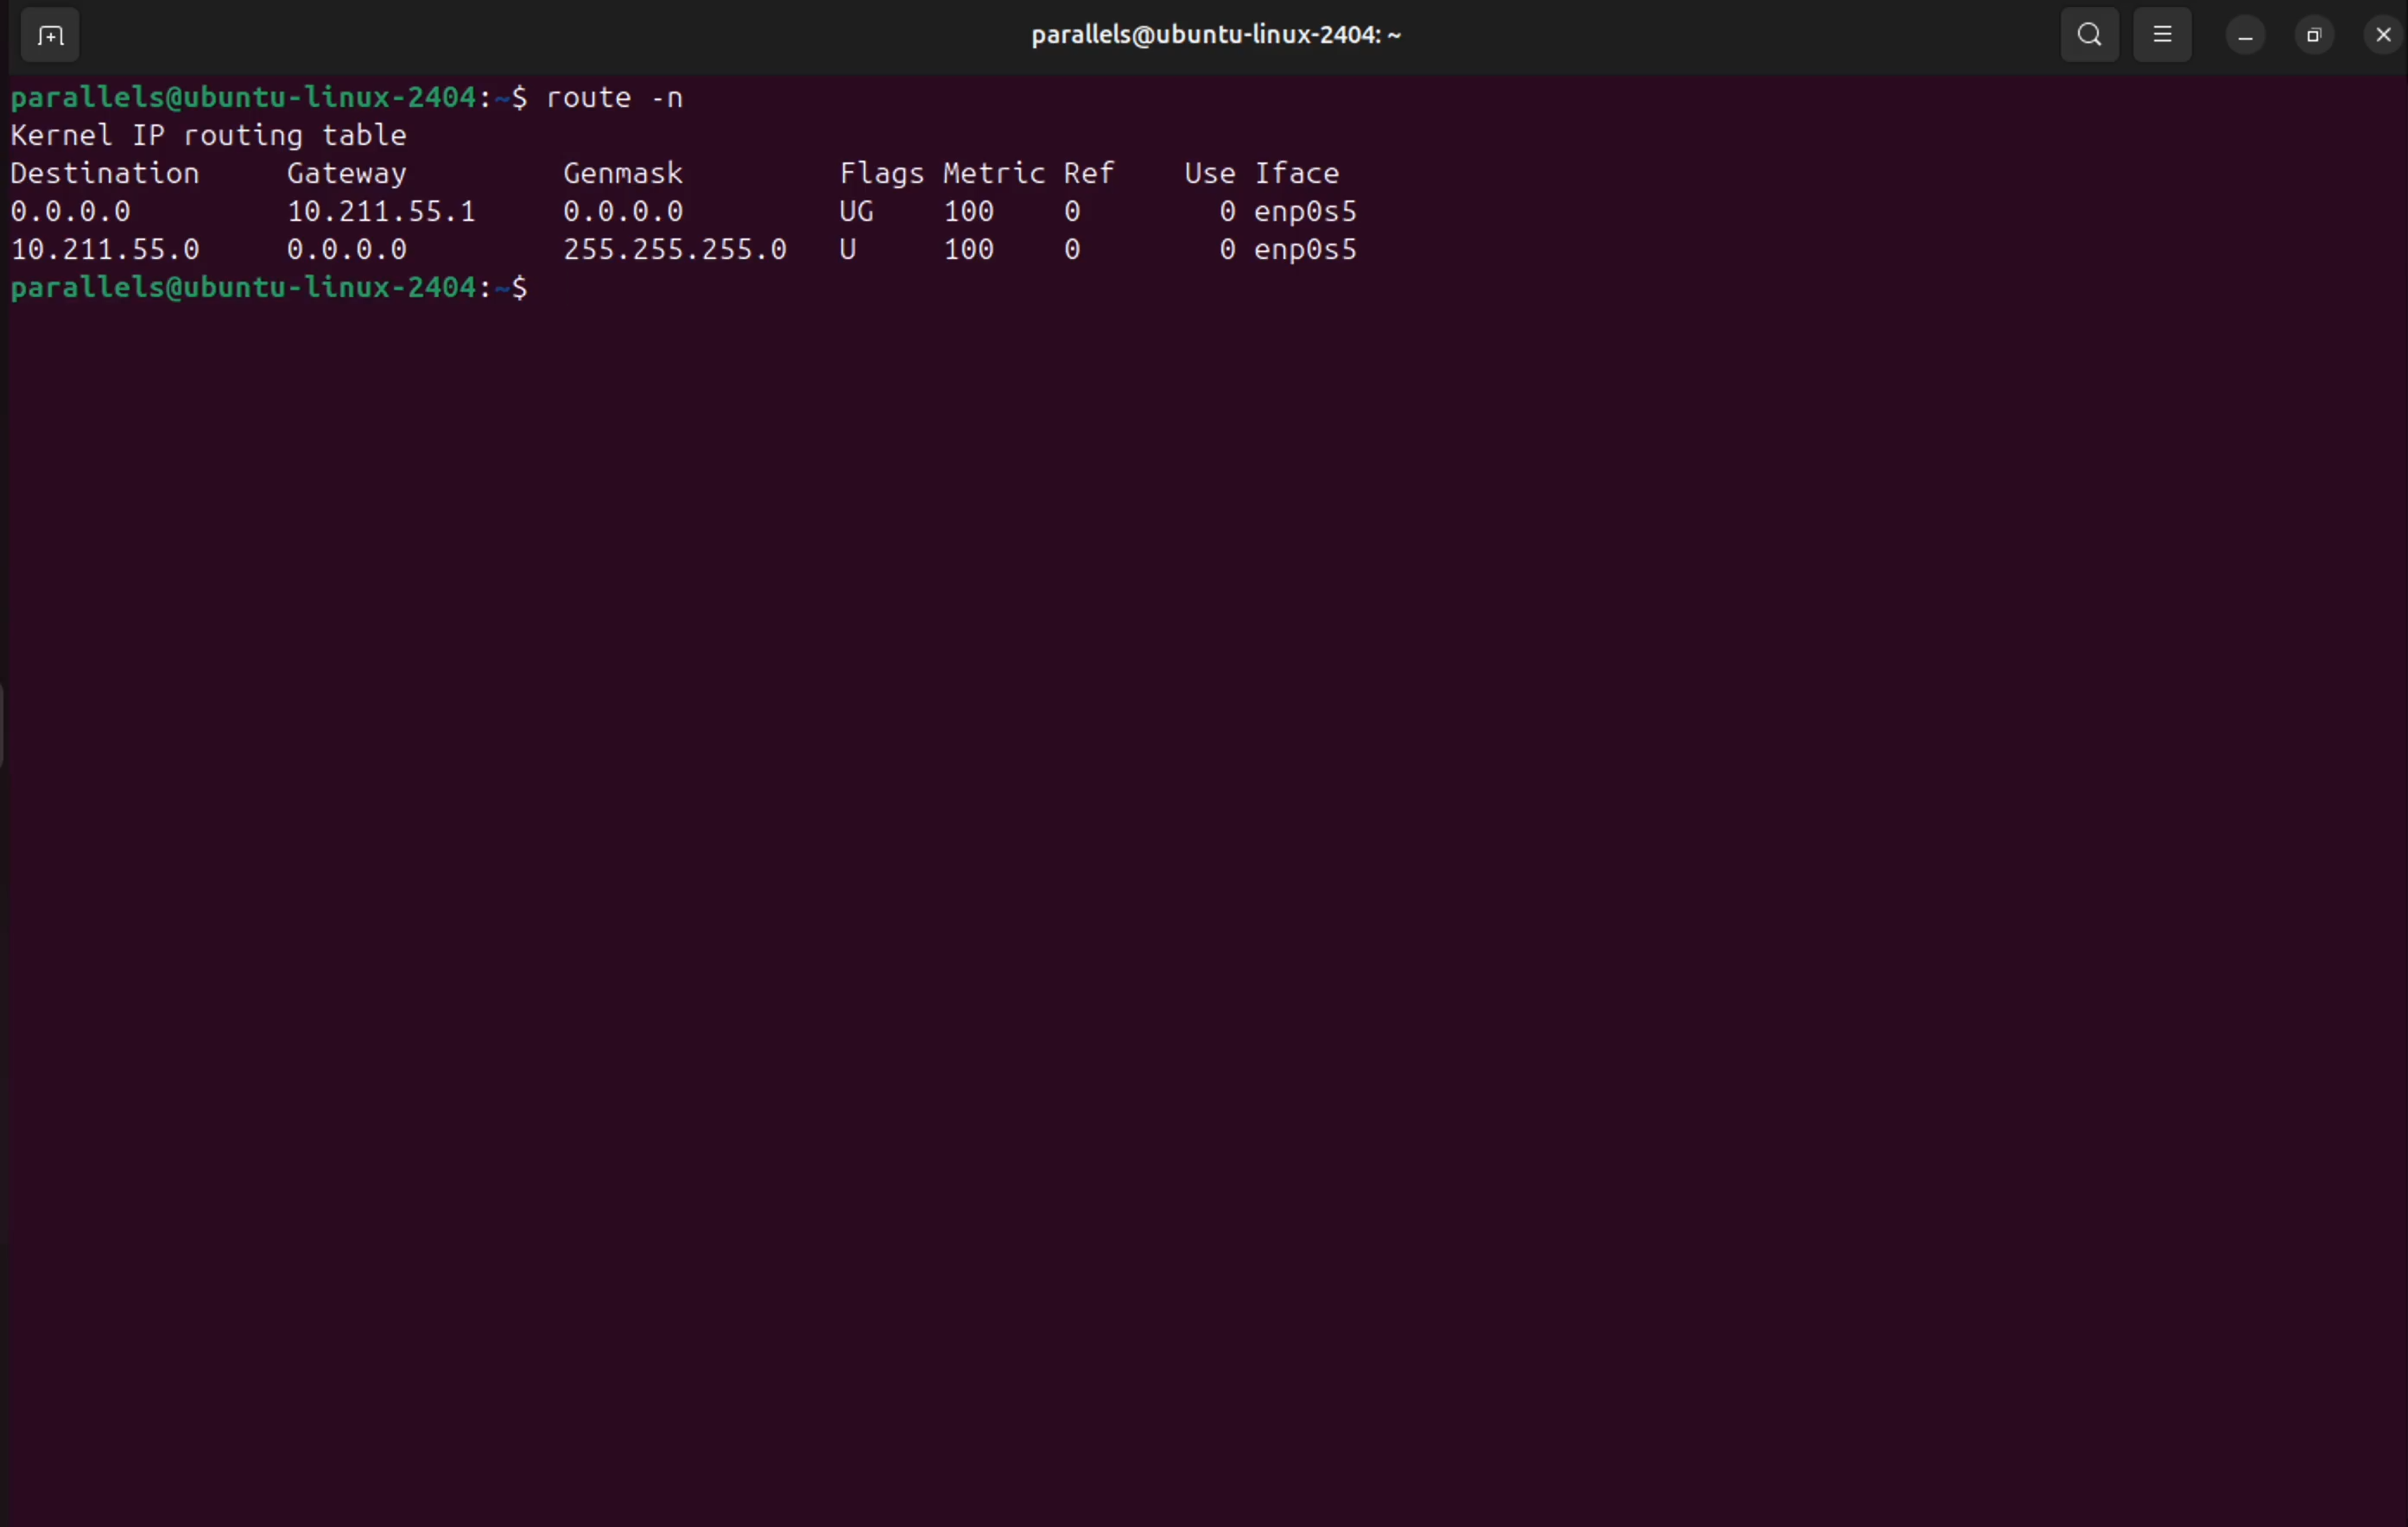 The height and width of the screenshot is (1527, 2408). What do you see at coordinates (631, 171) in the screenshot?
I see `genmask` at bounding box center [631, 171].